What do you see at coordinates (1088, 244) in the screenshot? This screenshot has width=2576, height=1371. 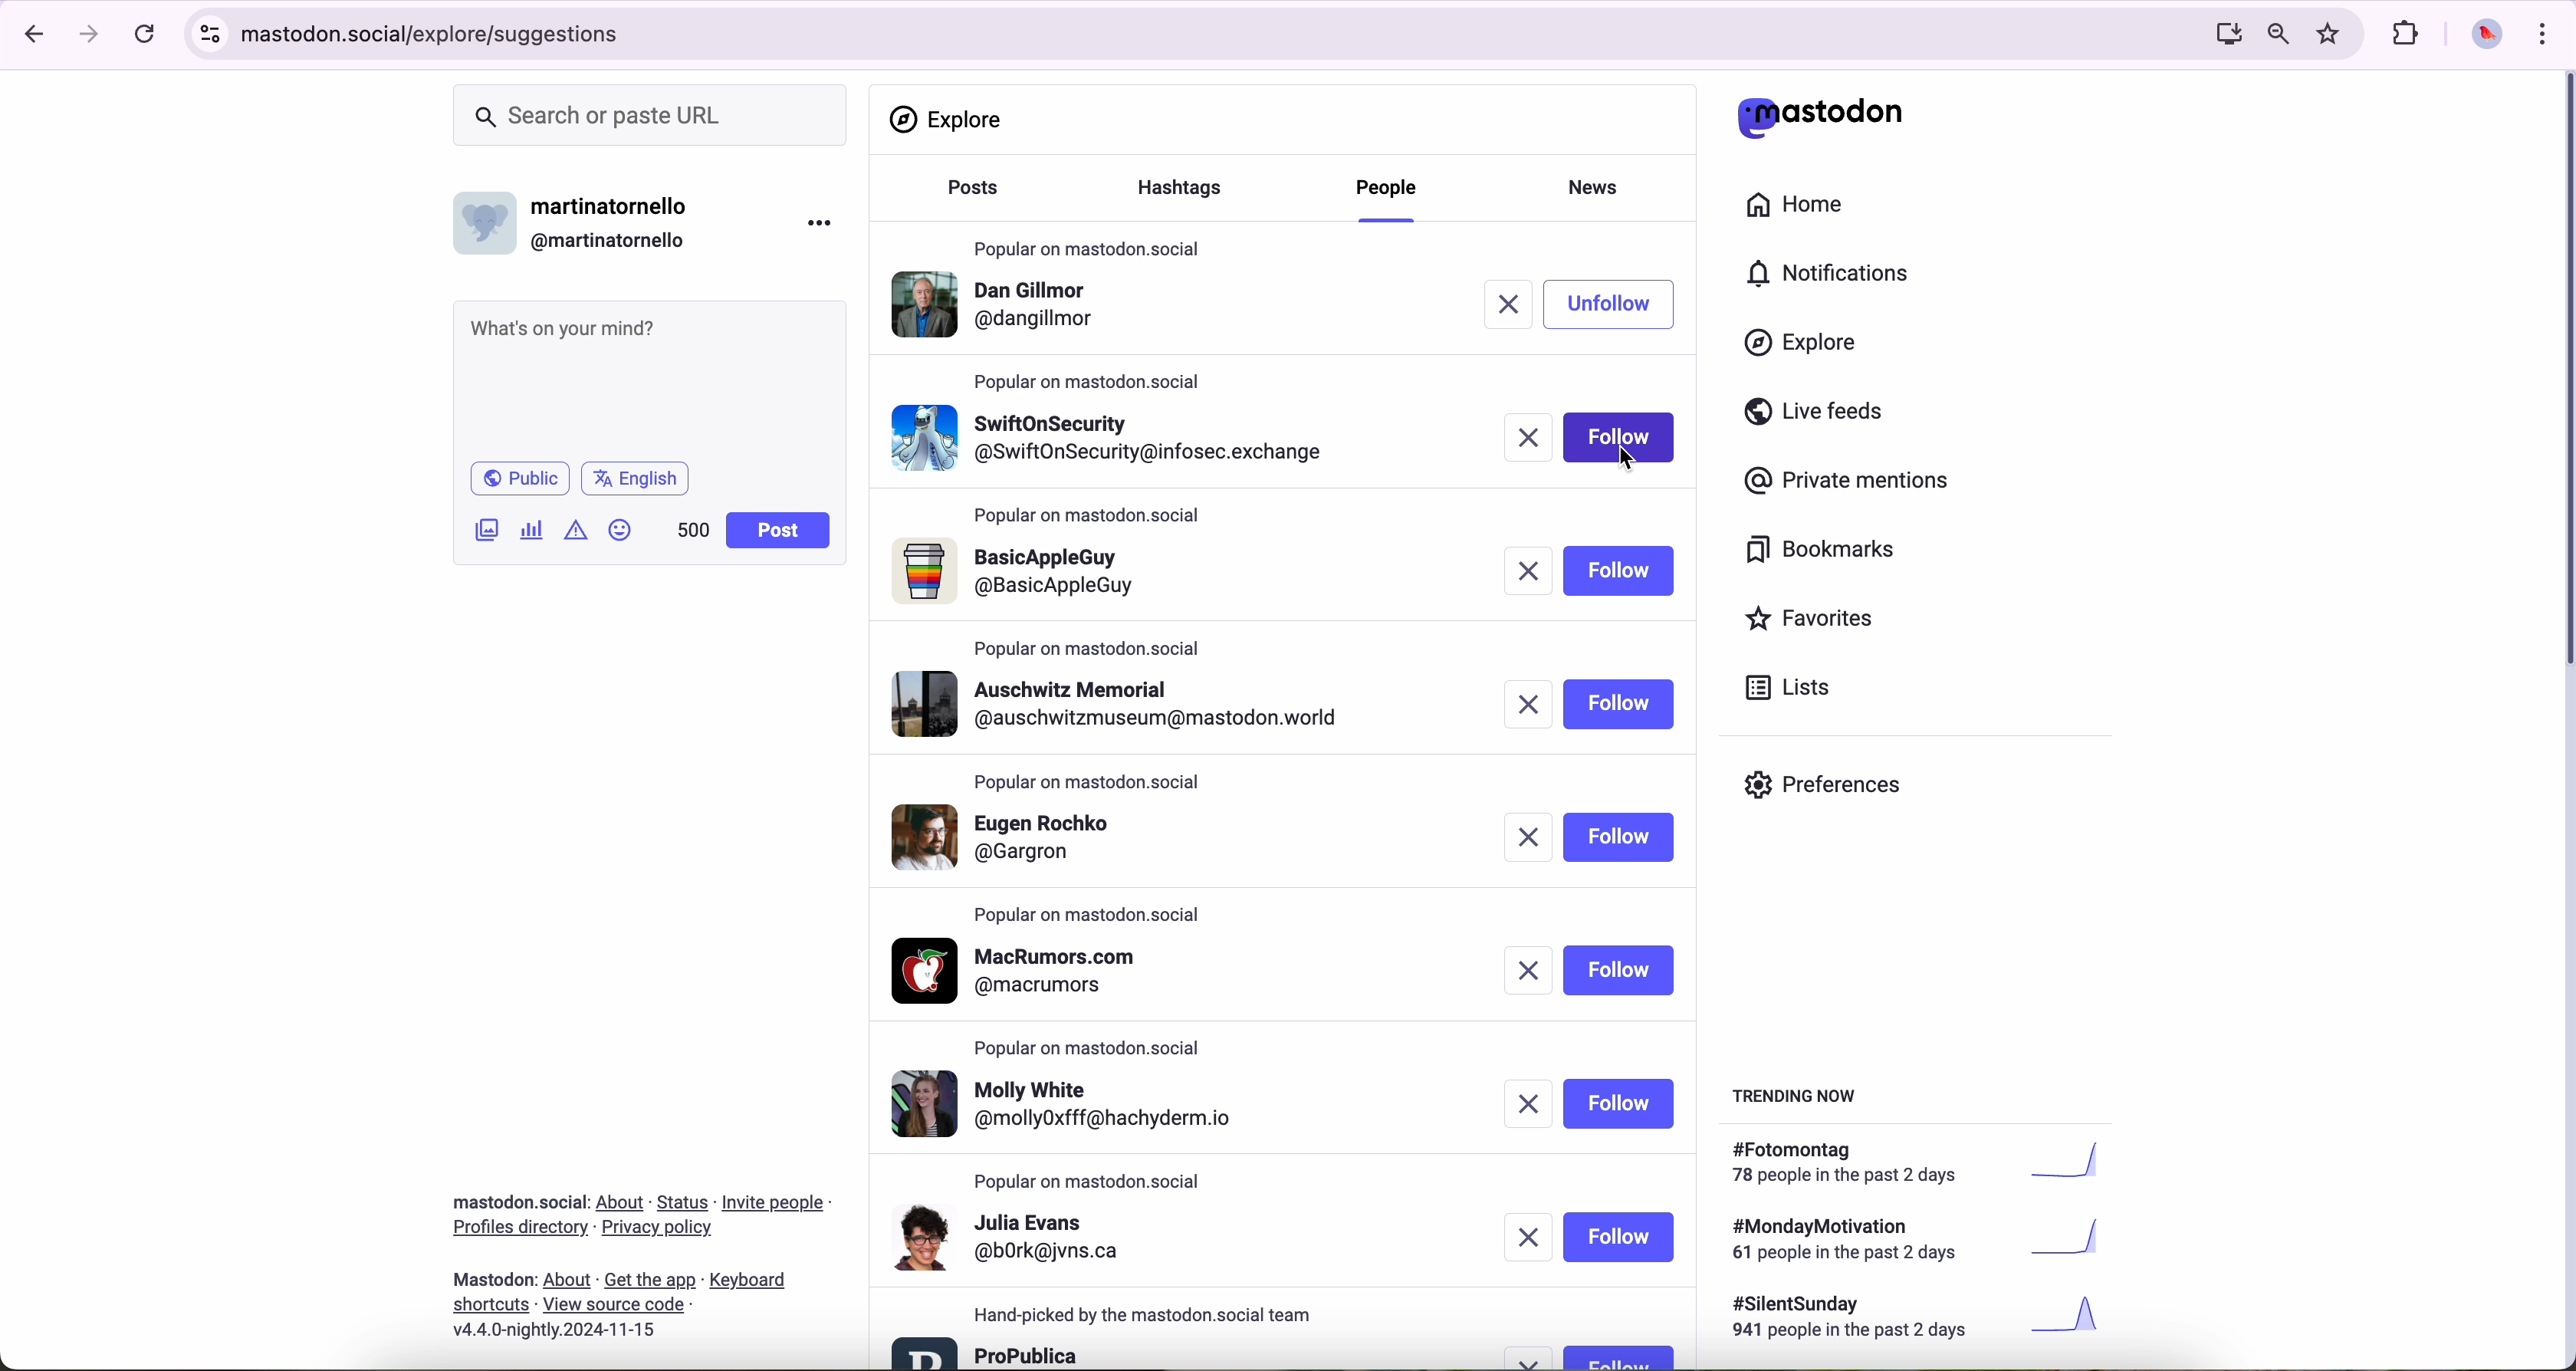 I see `popular on mastodon.social` at bounding box center [1088, 244].